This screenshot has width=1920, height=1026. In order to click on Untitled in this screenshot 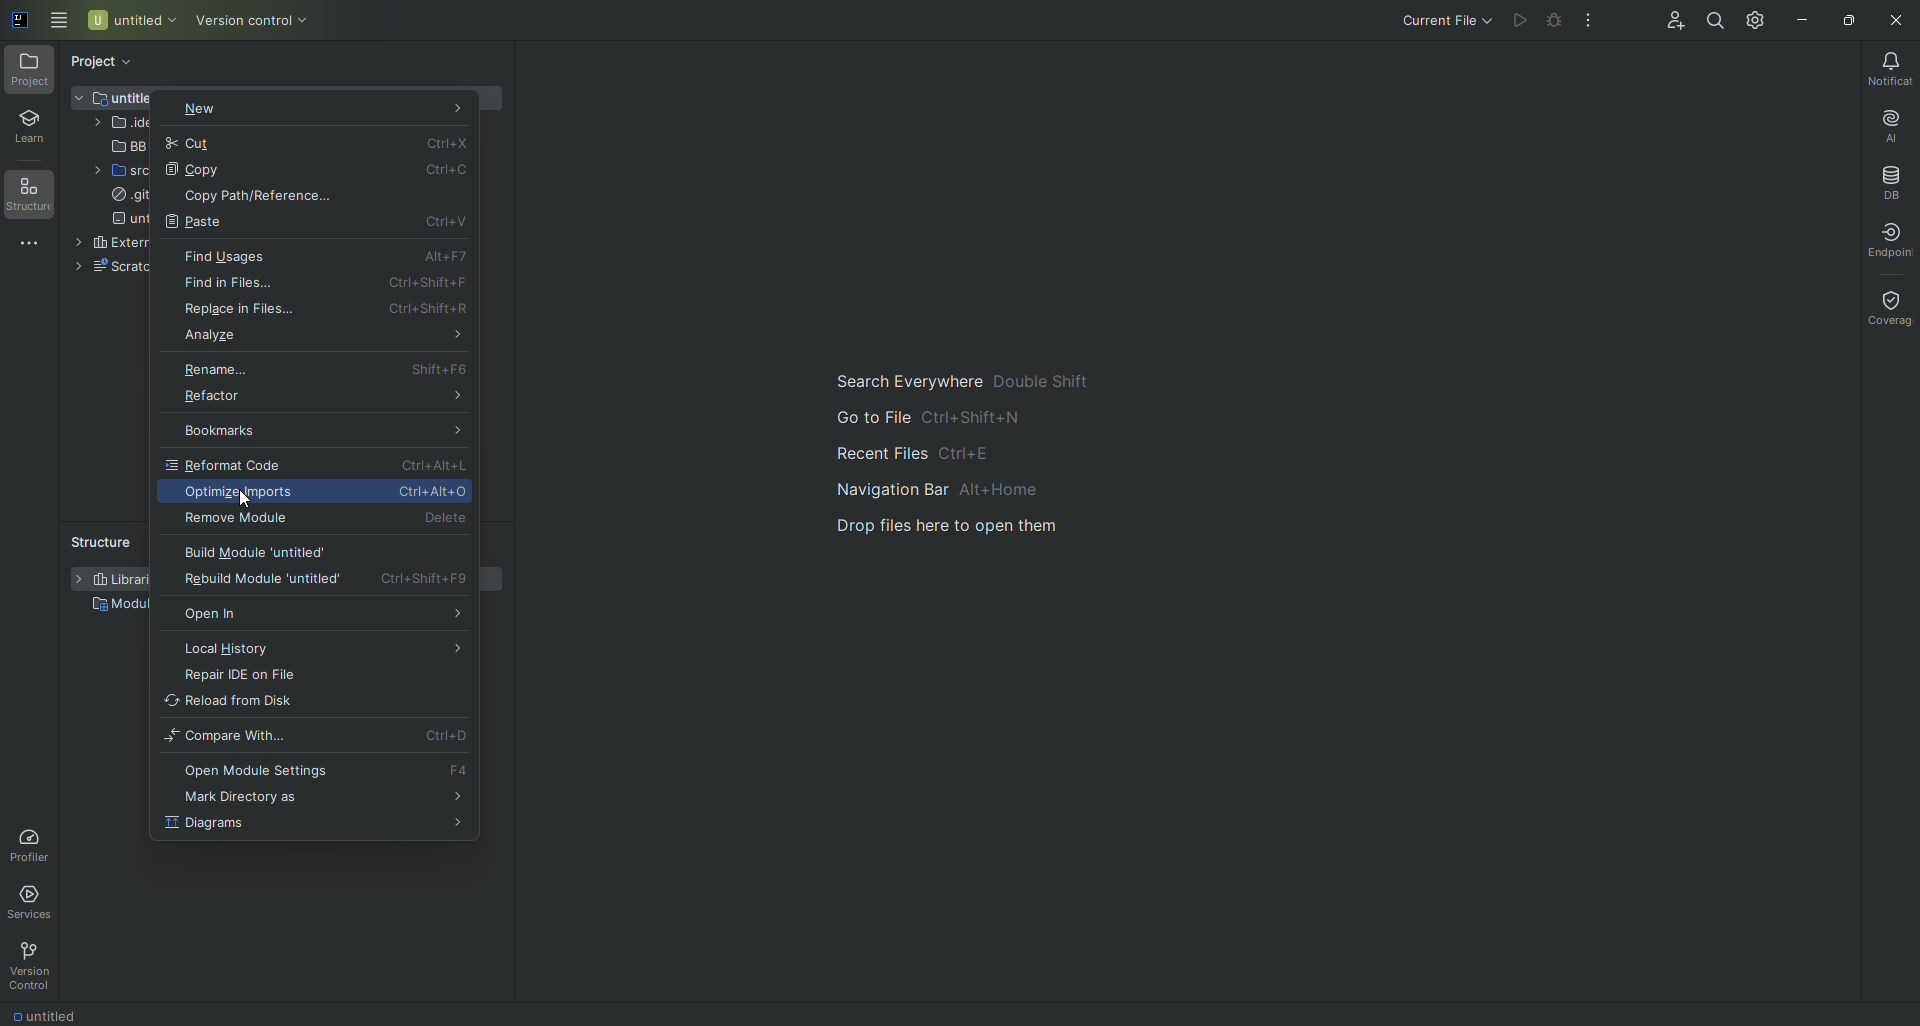, I will do `click(118, 97)`.